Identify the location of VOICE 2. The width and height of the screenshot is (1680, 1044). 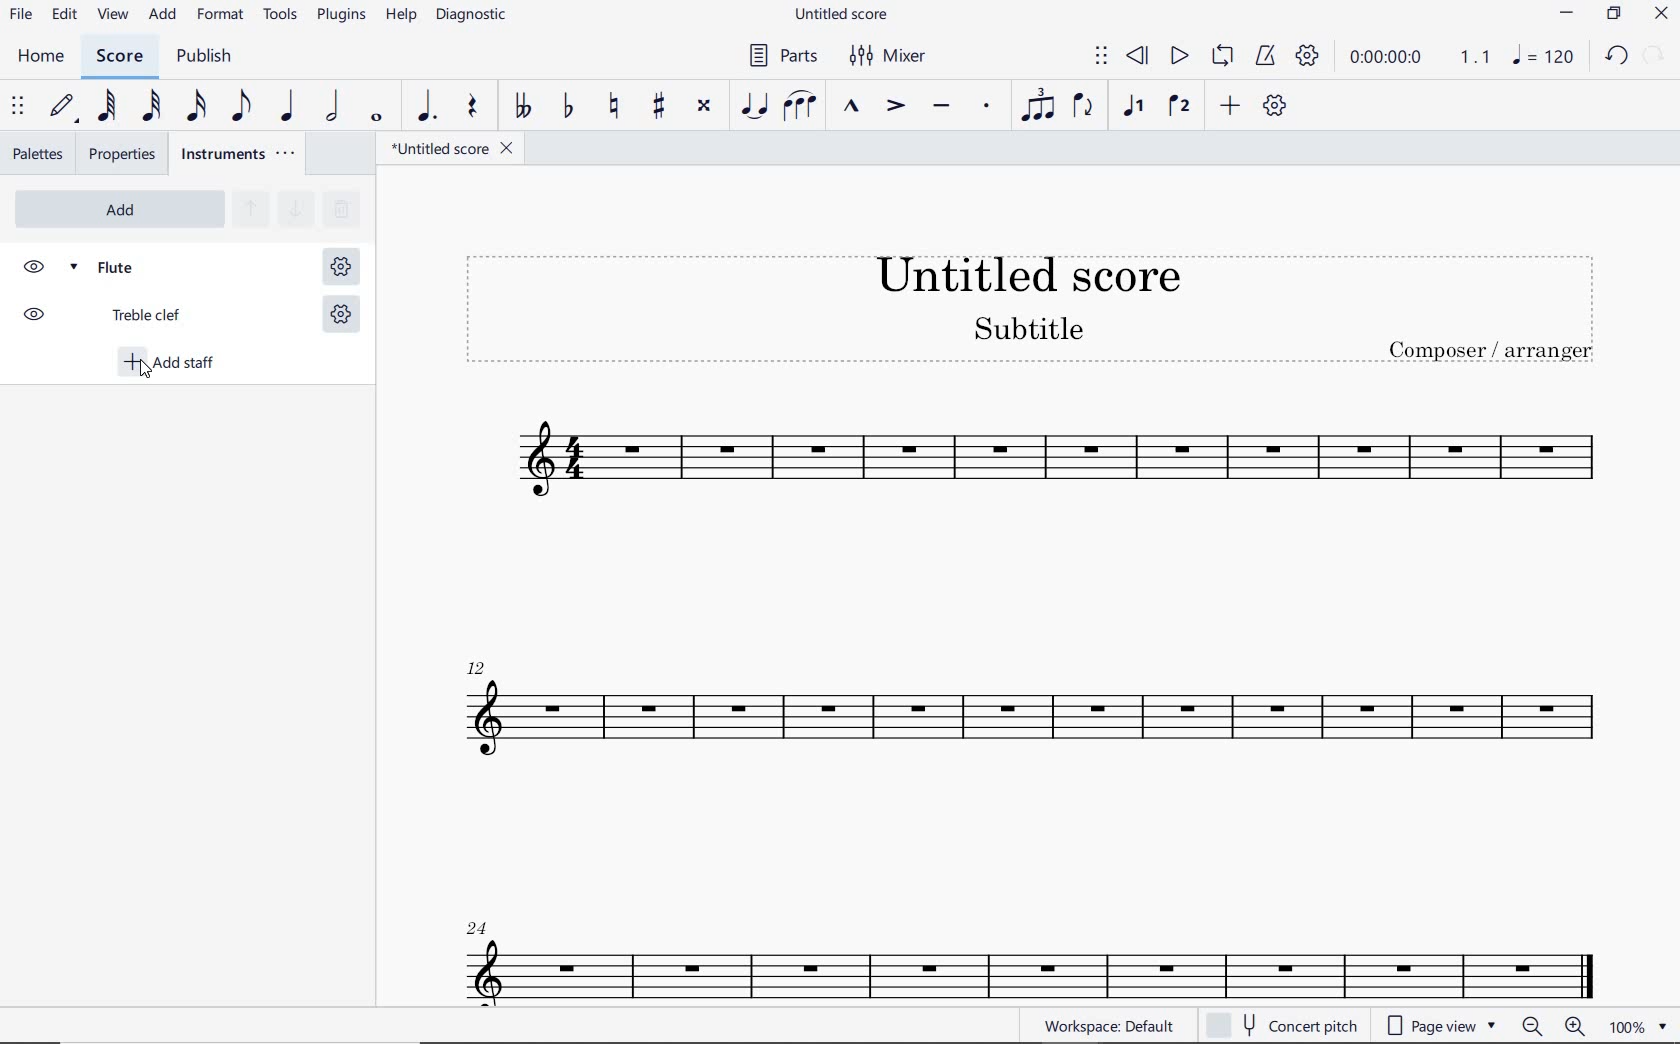
(1178, 107).